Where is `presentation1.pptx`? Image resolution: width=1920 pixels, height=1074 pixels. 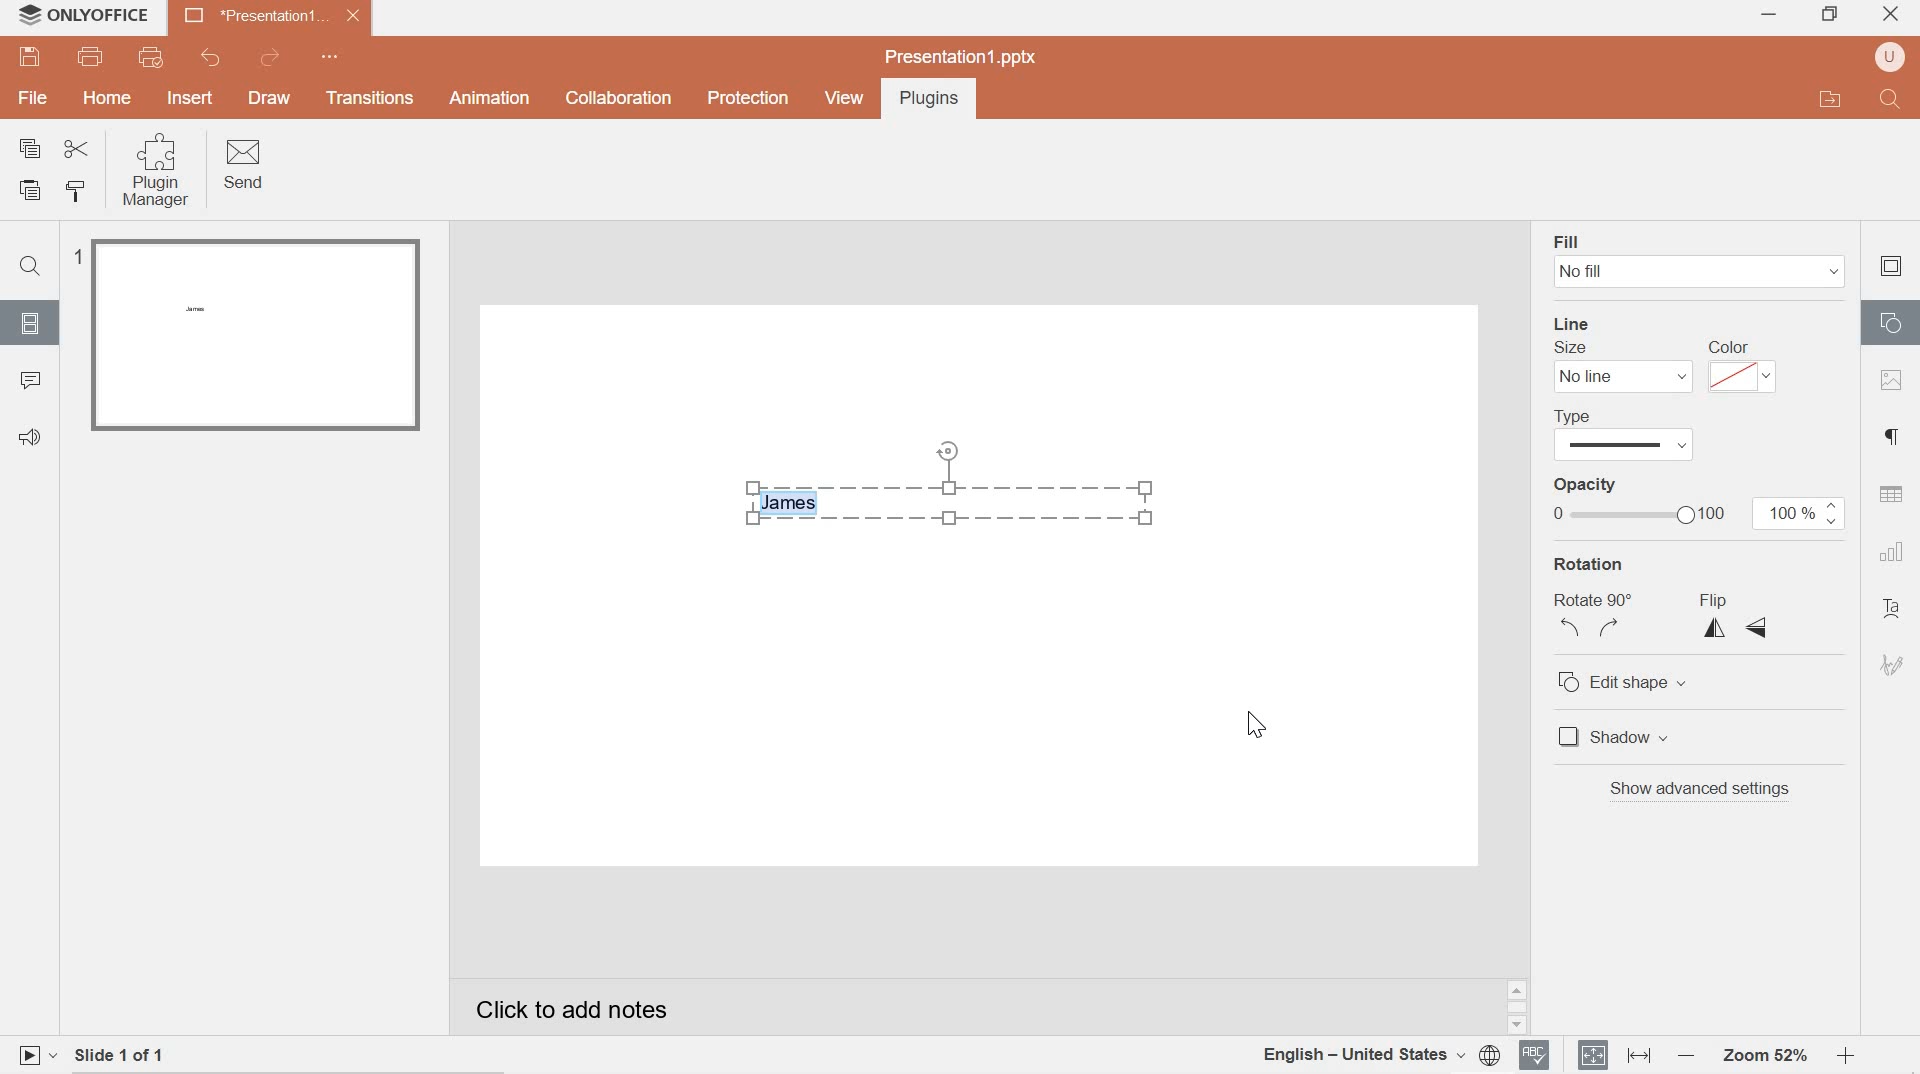 presentation1.pptx is located at coordinates (960, 55).